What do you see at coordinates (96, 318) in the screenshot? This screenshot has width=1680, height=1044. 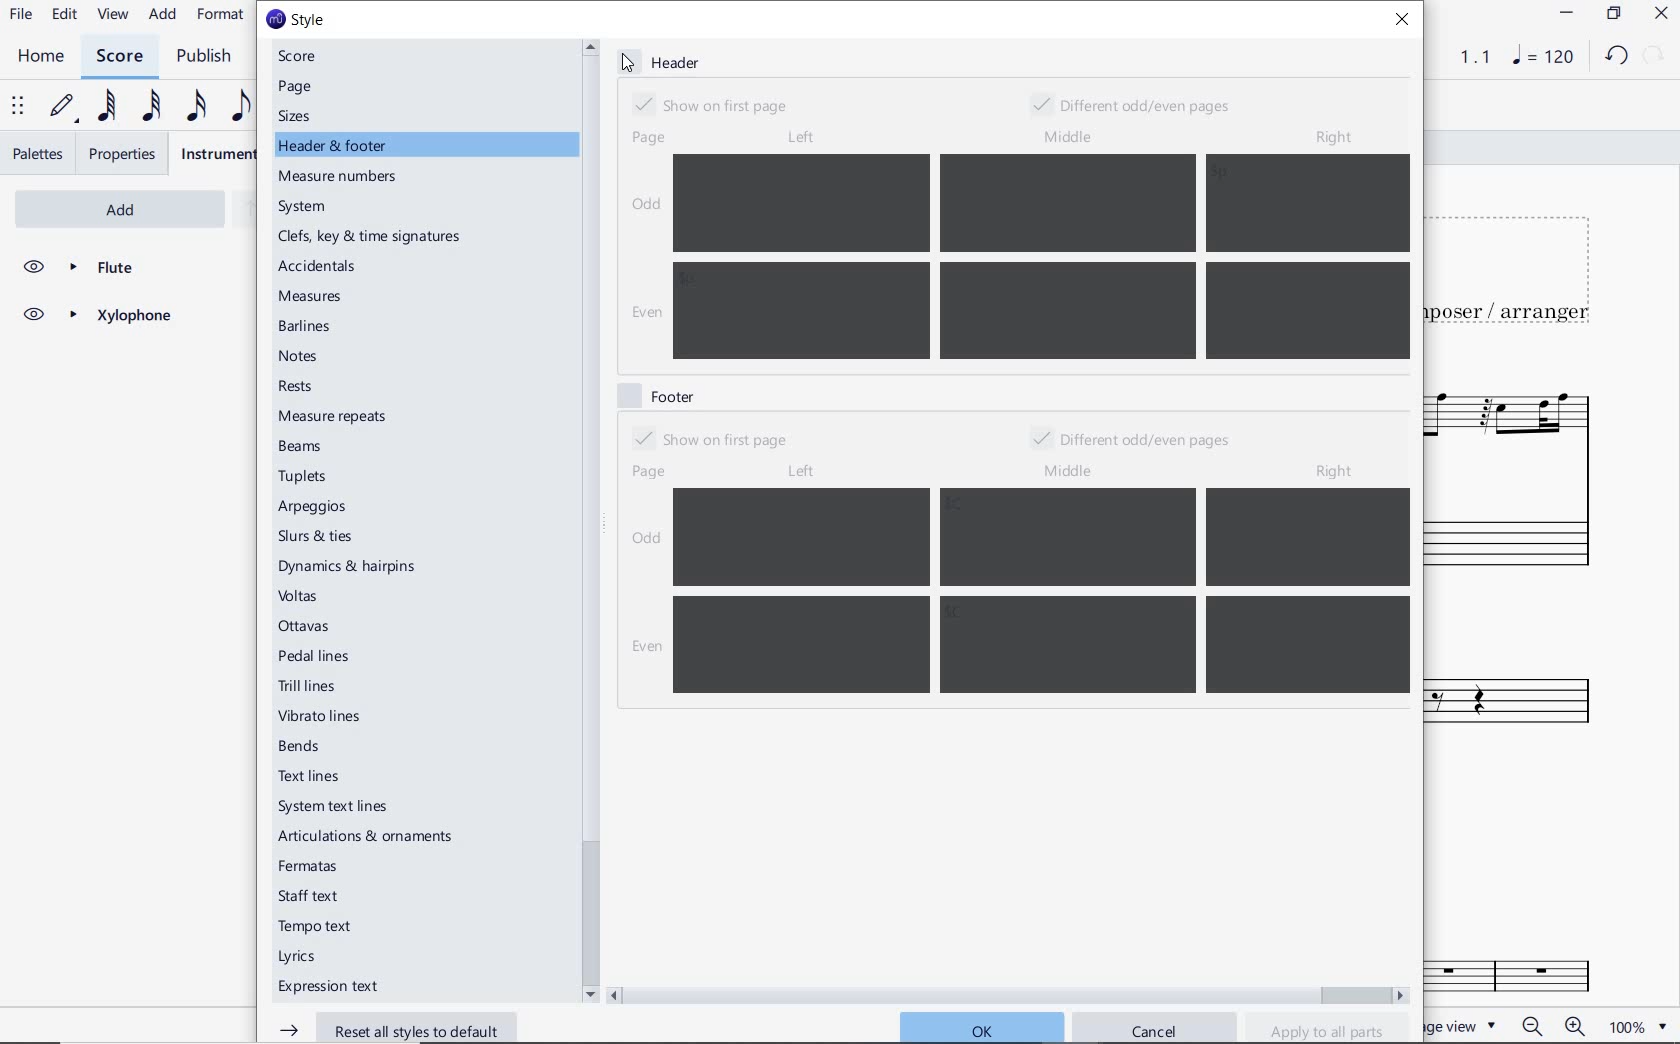 I see `XYLOPHONE` at bounding box center [96, 318].